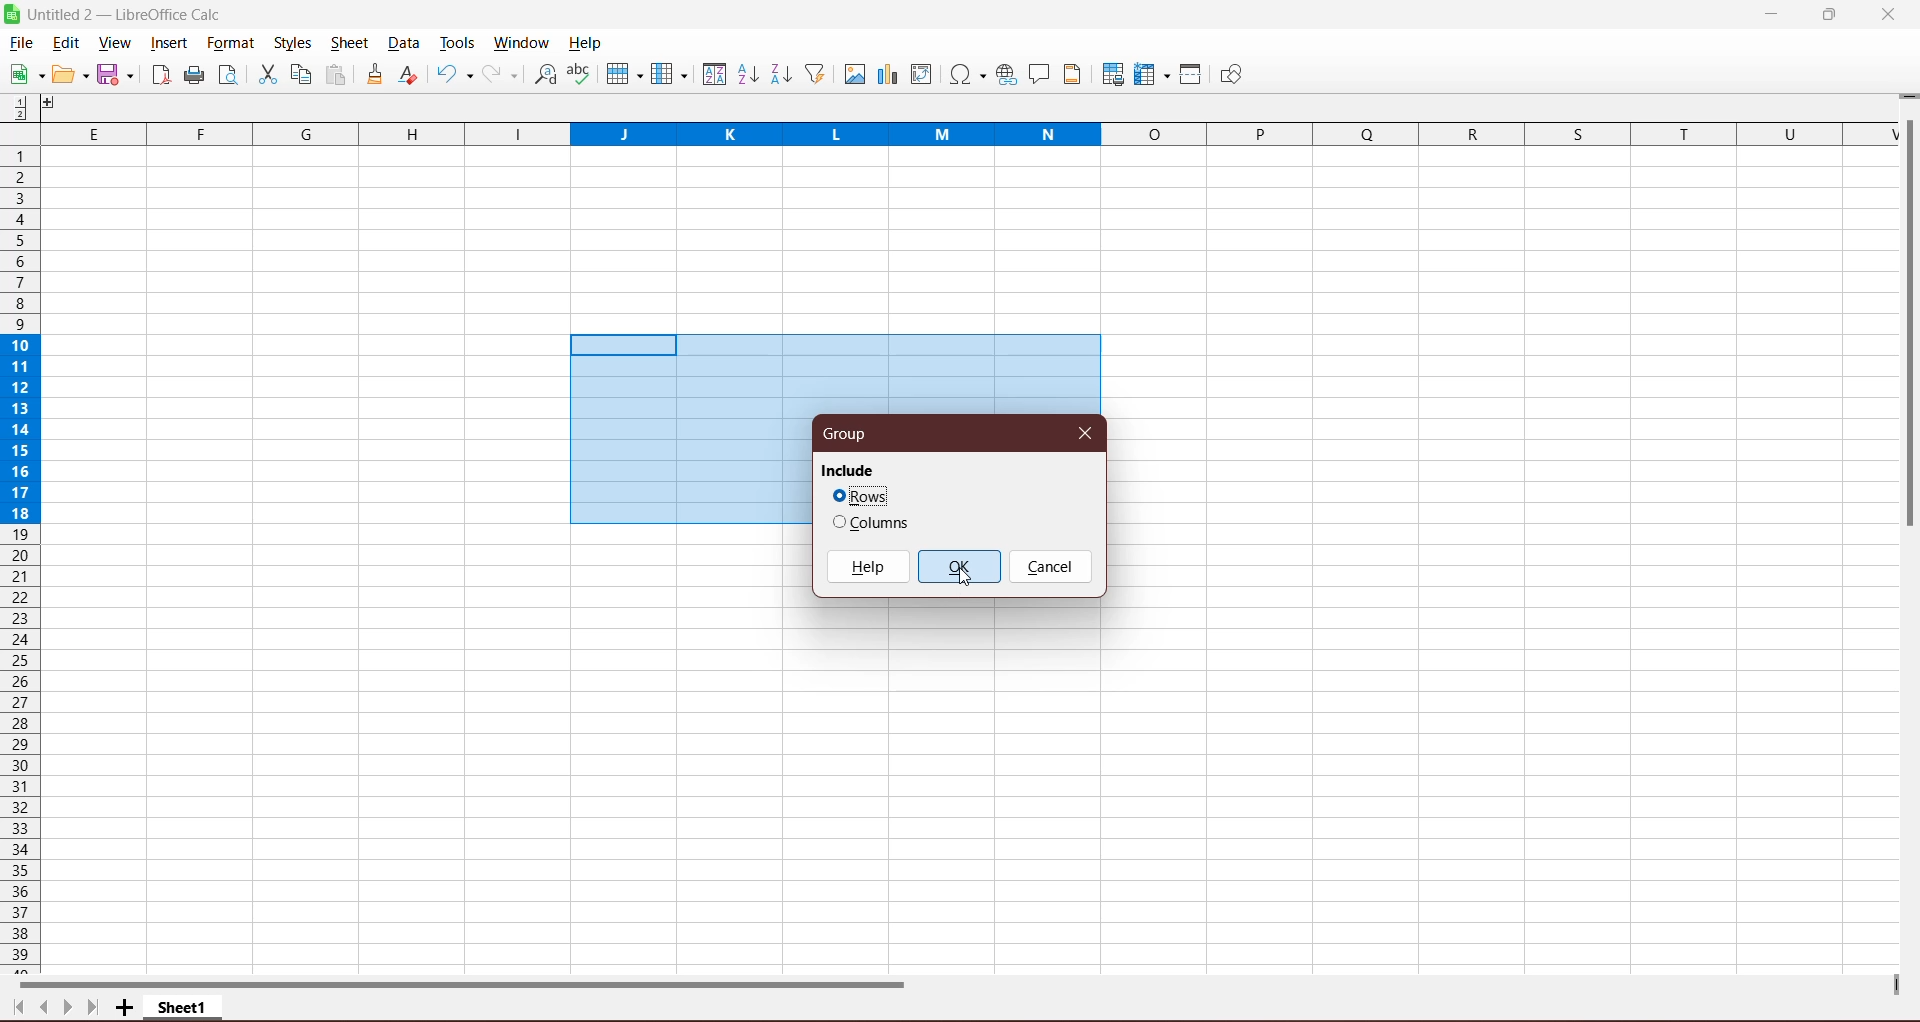 Image resolution: width=1920 pixels, height=1022 pixels. Describe the element at coordinates (887, 74) in the screenshot. I see `Insert Poll` at that location.